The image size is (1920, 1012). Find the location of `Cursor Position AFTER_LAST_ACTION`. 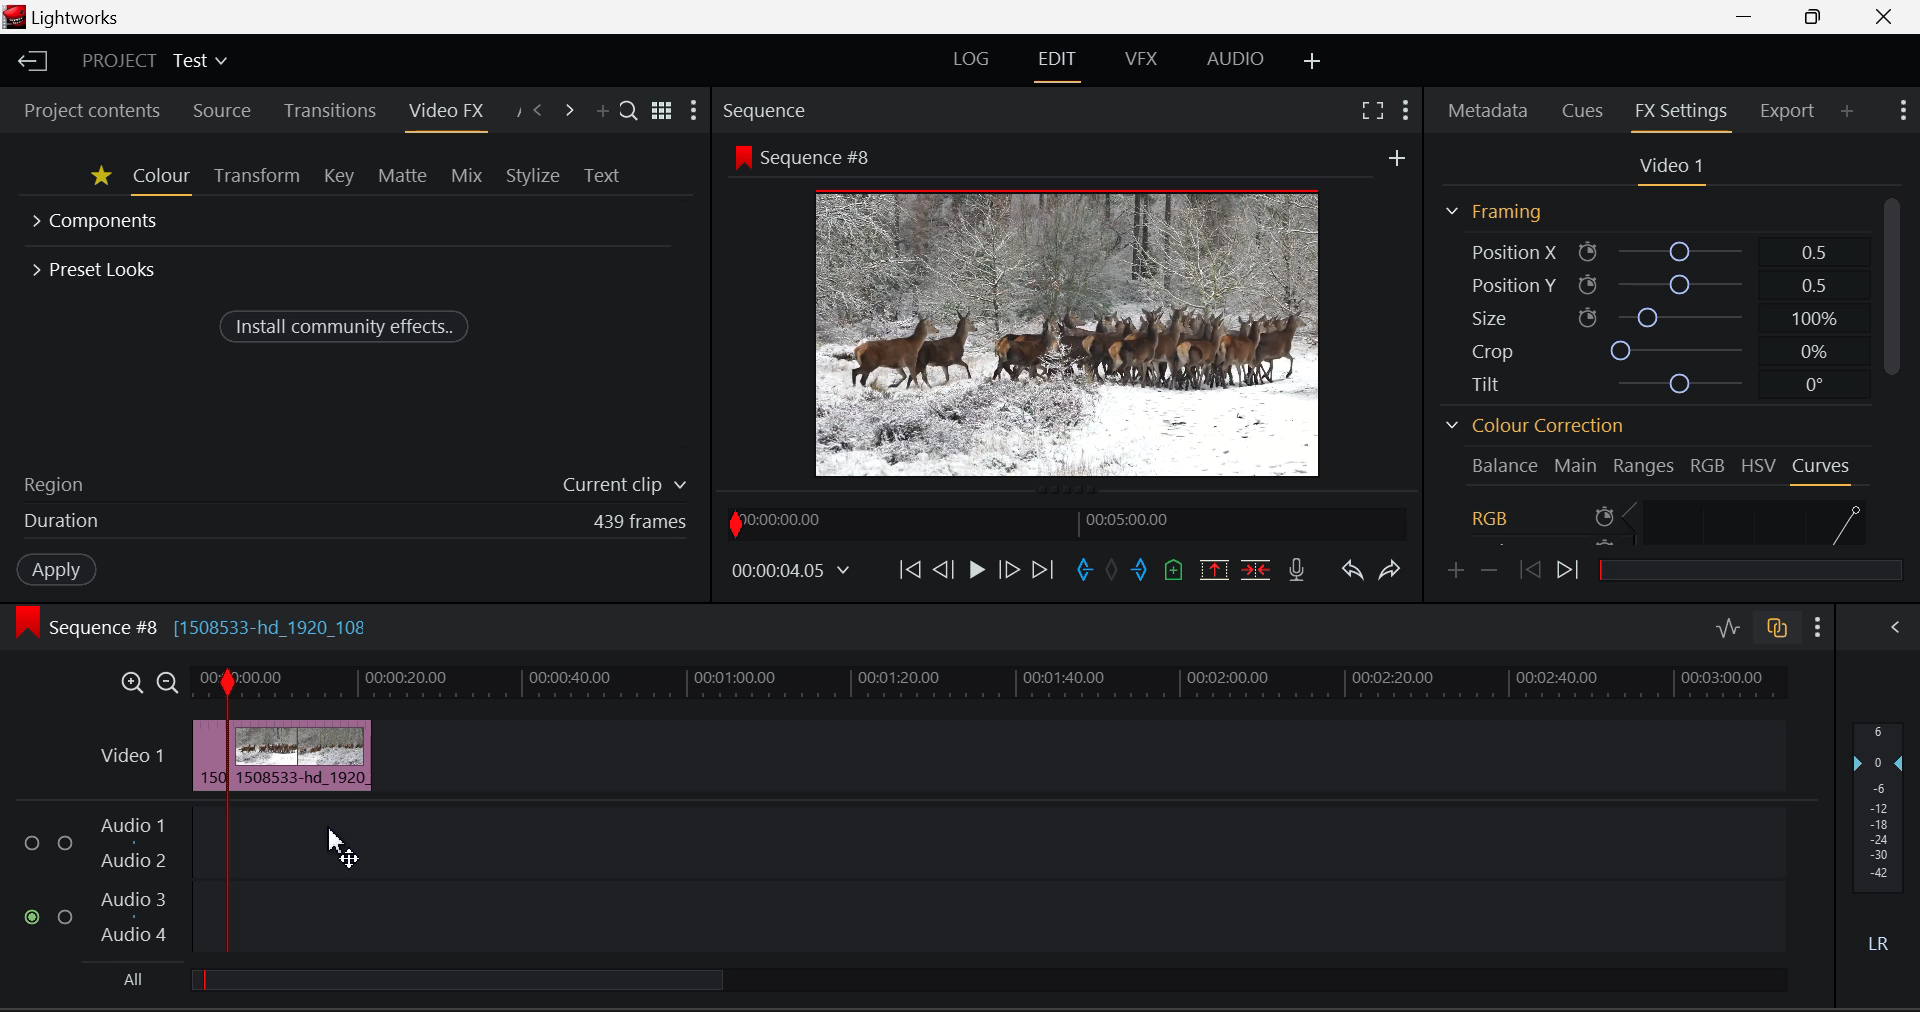

Cursor Position AFTER_LAST_ACTION is located at coordinates (342, 848).